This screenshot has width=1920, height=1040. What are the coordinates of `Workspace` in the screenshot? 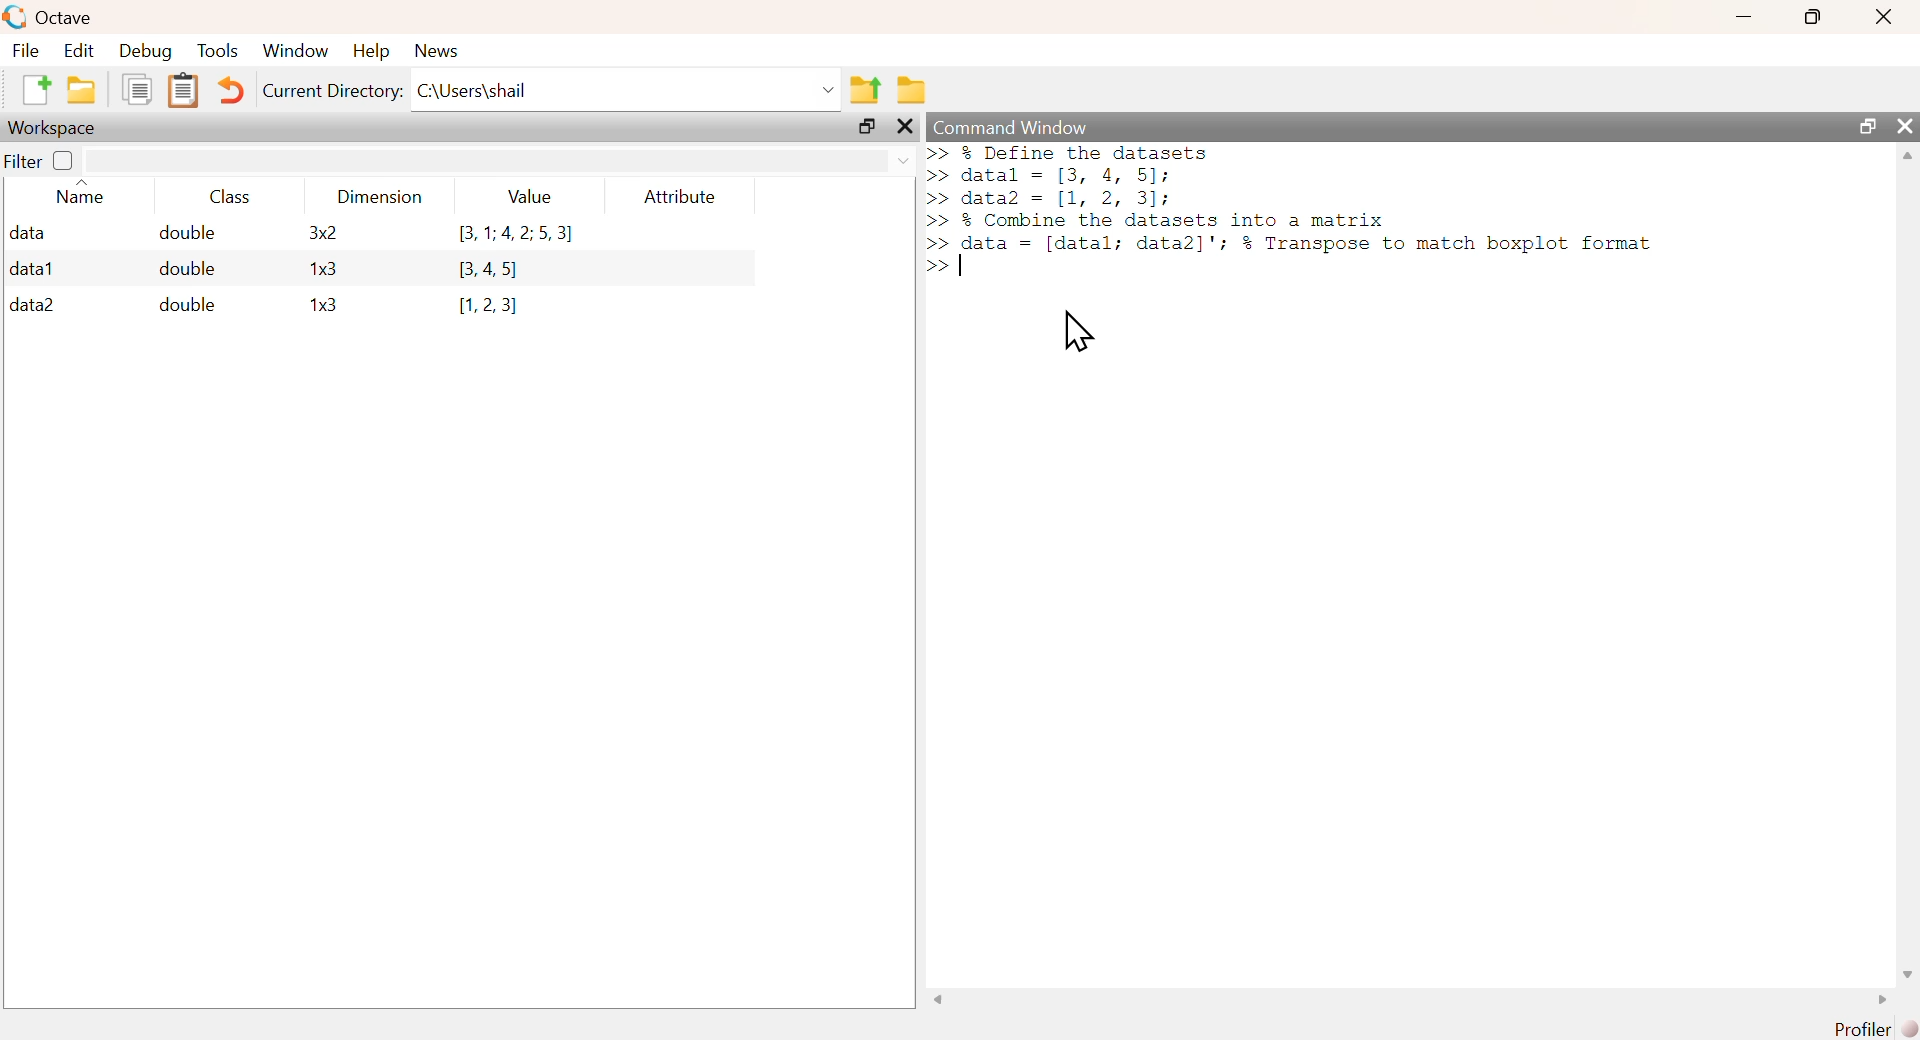 It's located at (55, 128).